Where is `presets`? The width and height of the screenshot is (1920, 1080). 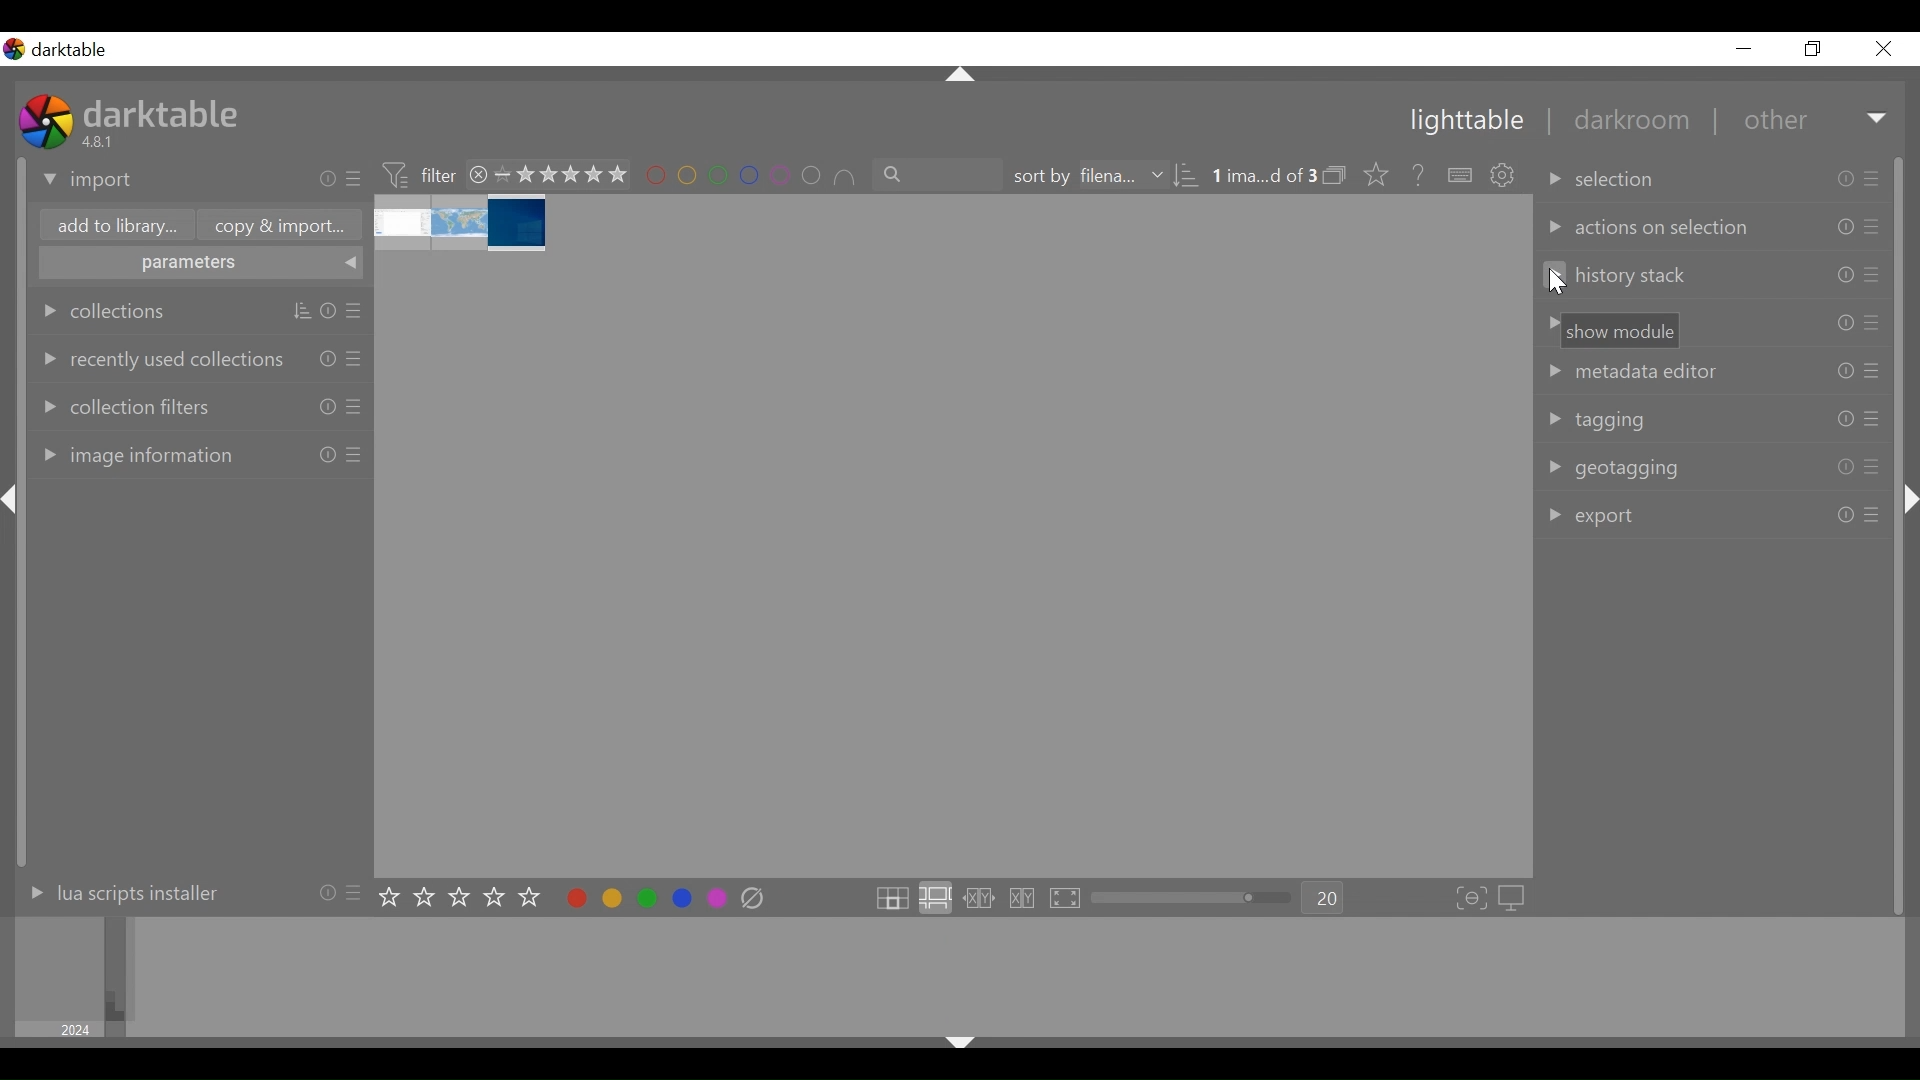 presets is located at coordinates (1872, 419).